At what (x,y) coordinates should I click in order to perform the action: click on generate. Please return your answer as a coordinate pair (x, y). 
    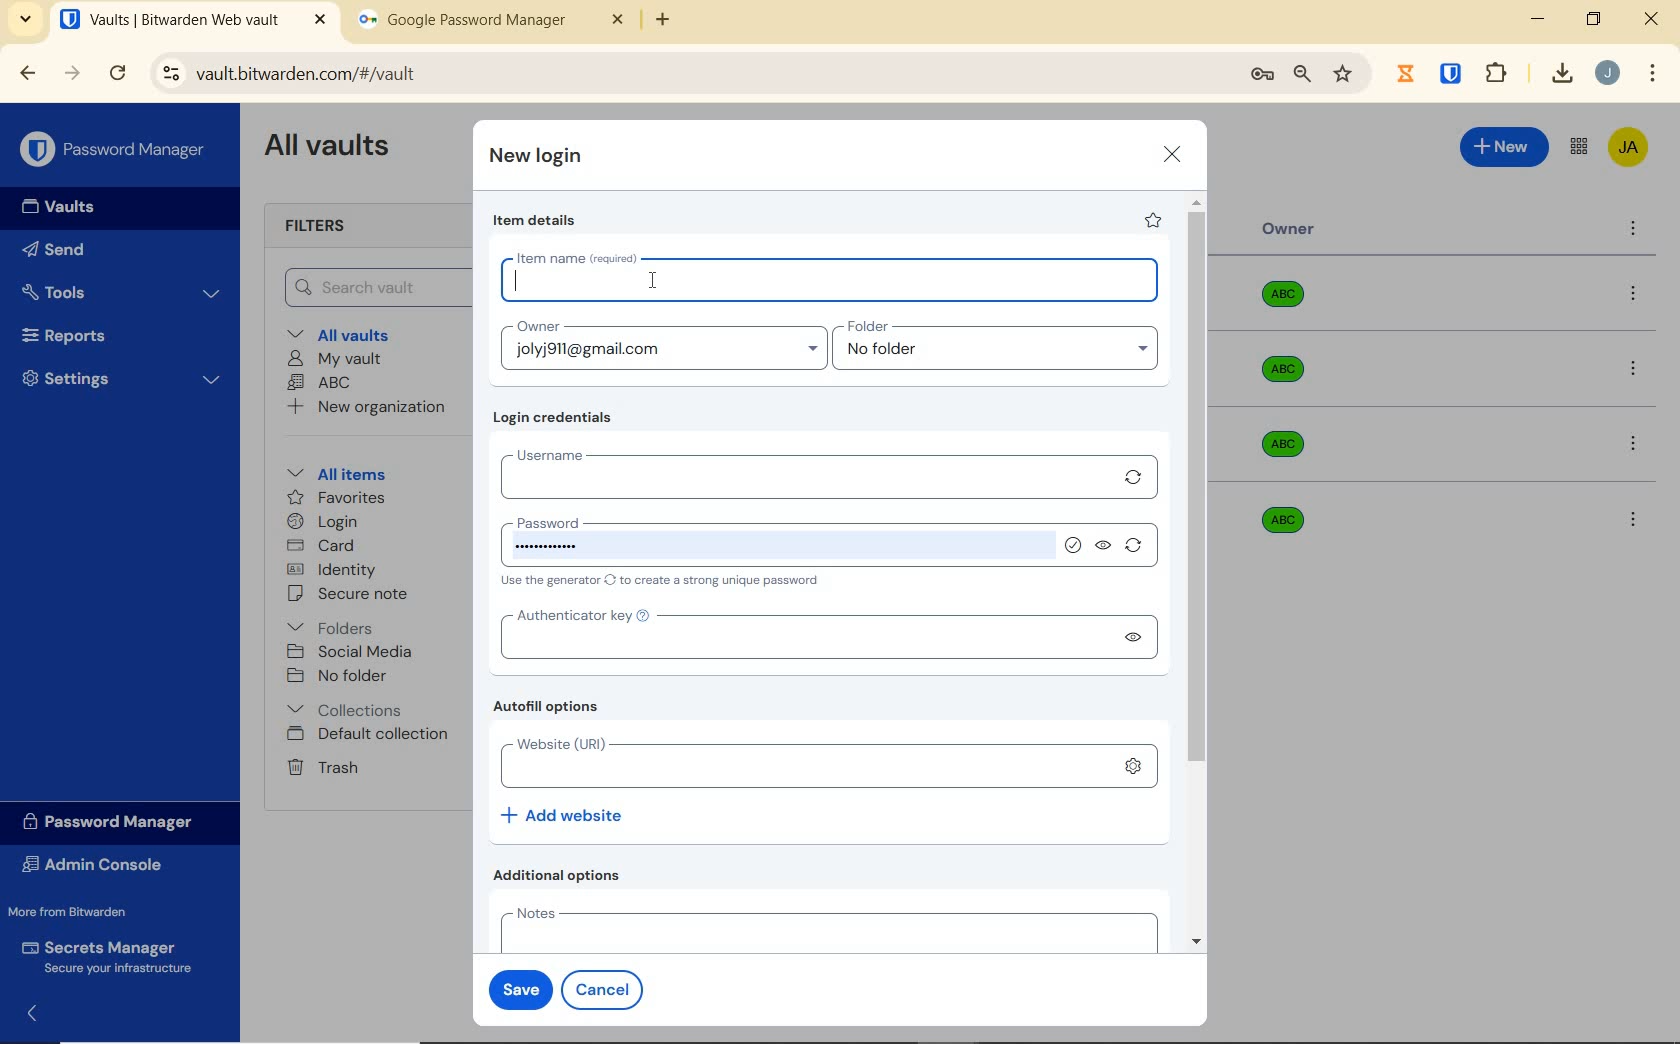
    Looking at the image, I should click on (1134, 477).